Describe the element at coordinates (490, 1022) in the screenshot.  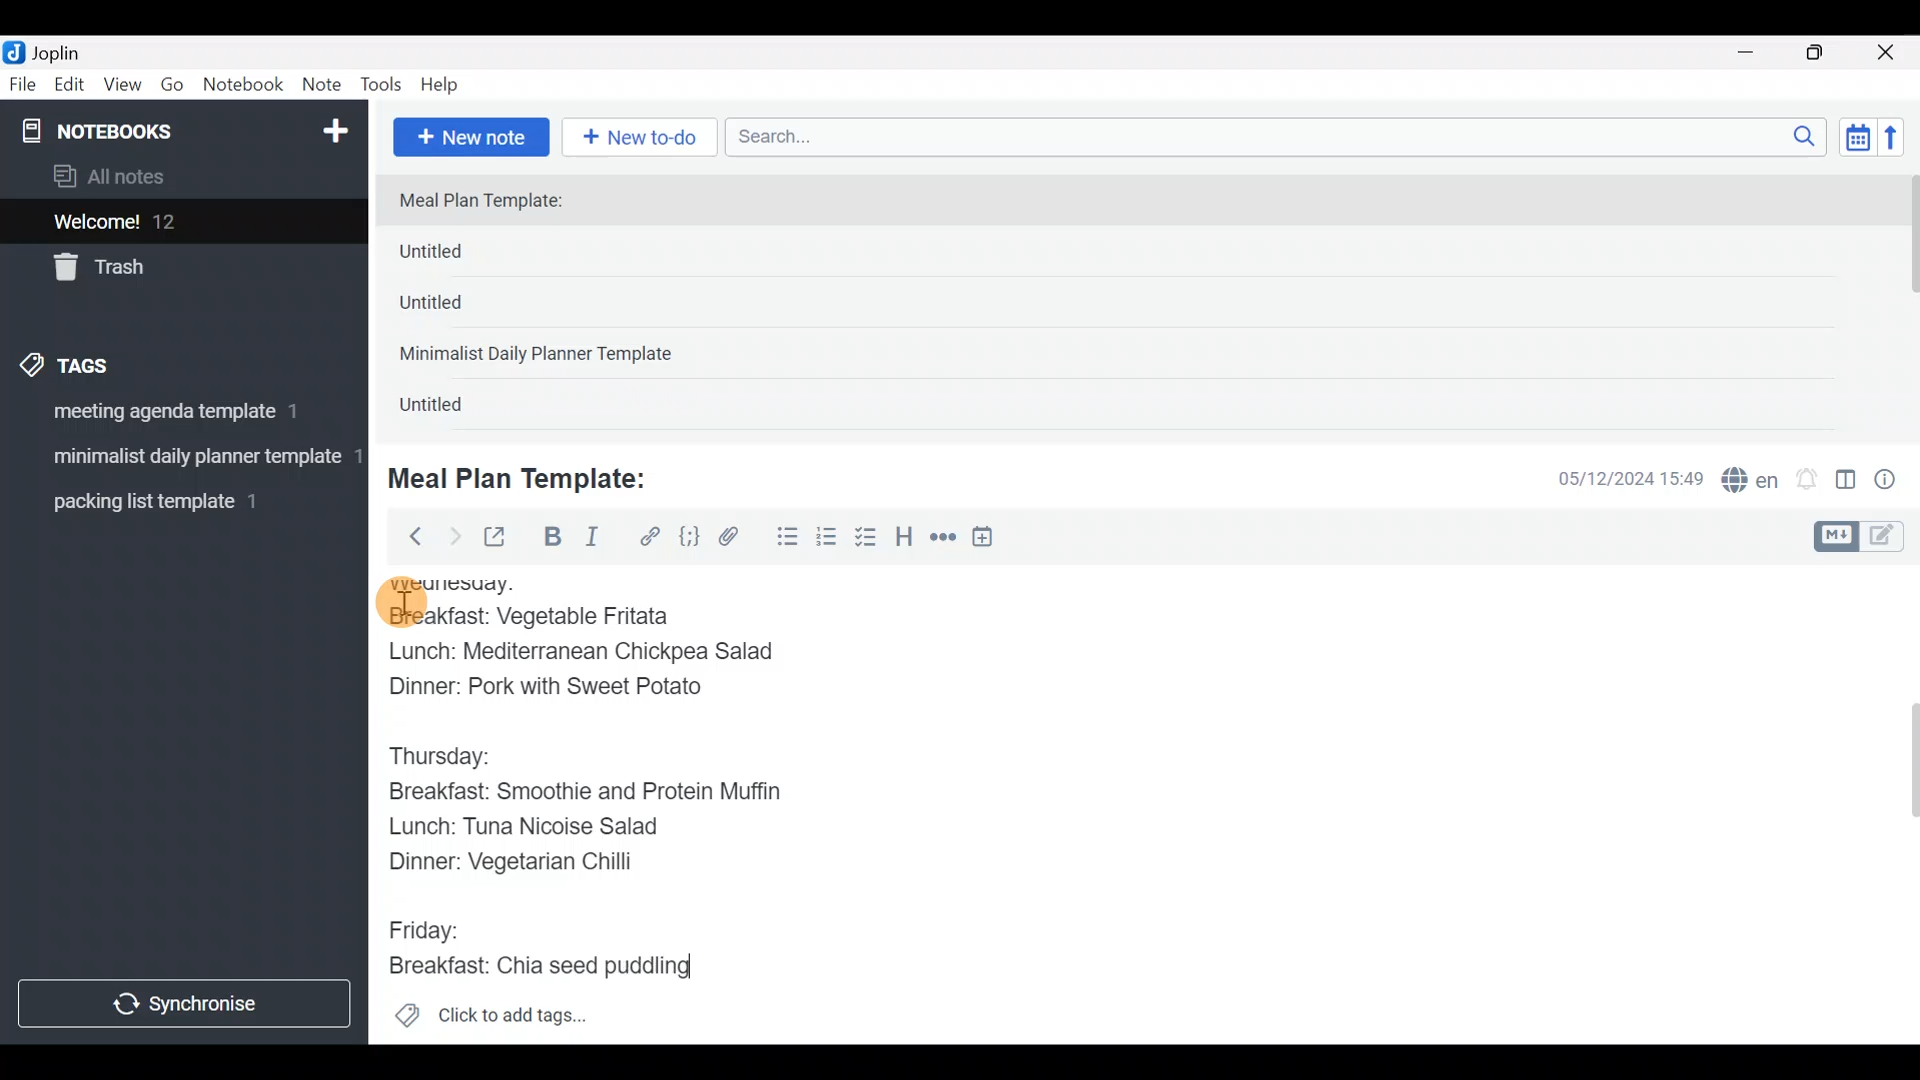
I see `Click to add tags` at that location.